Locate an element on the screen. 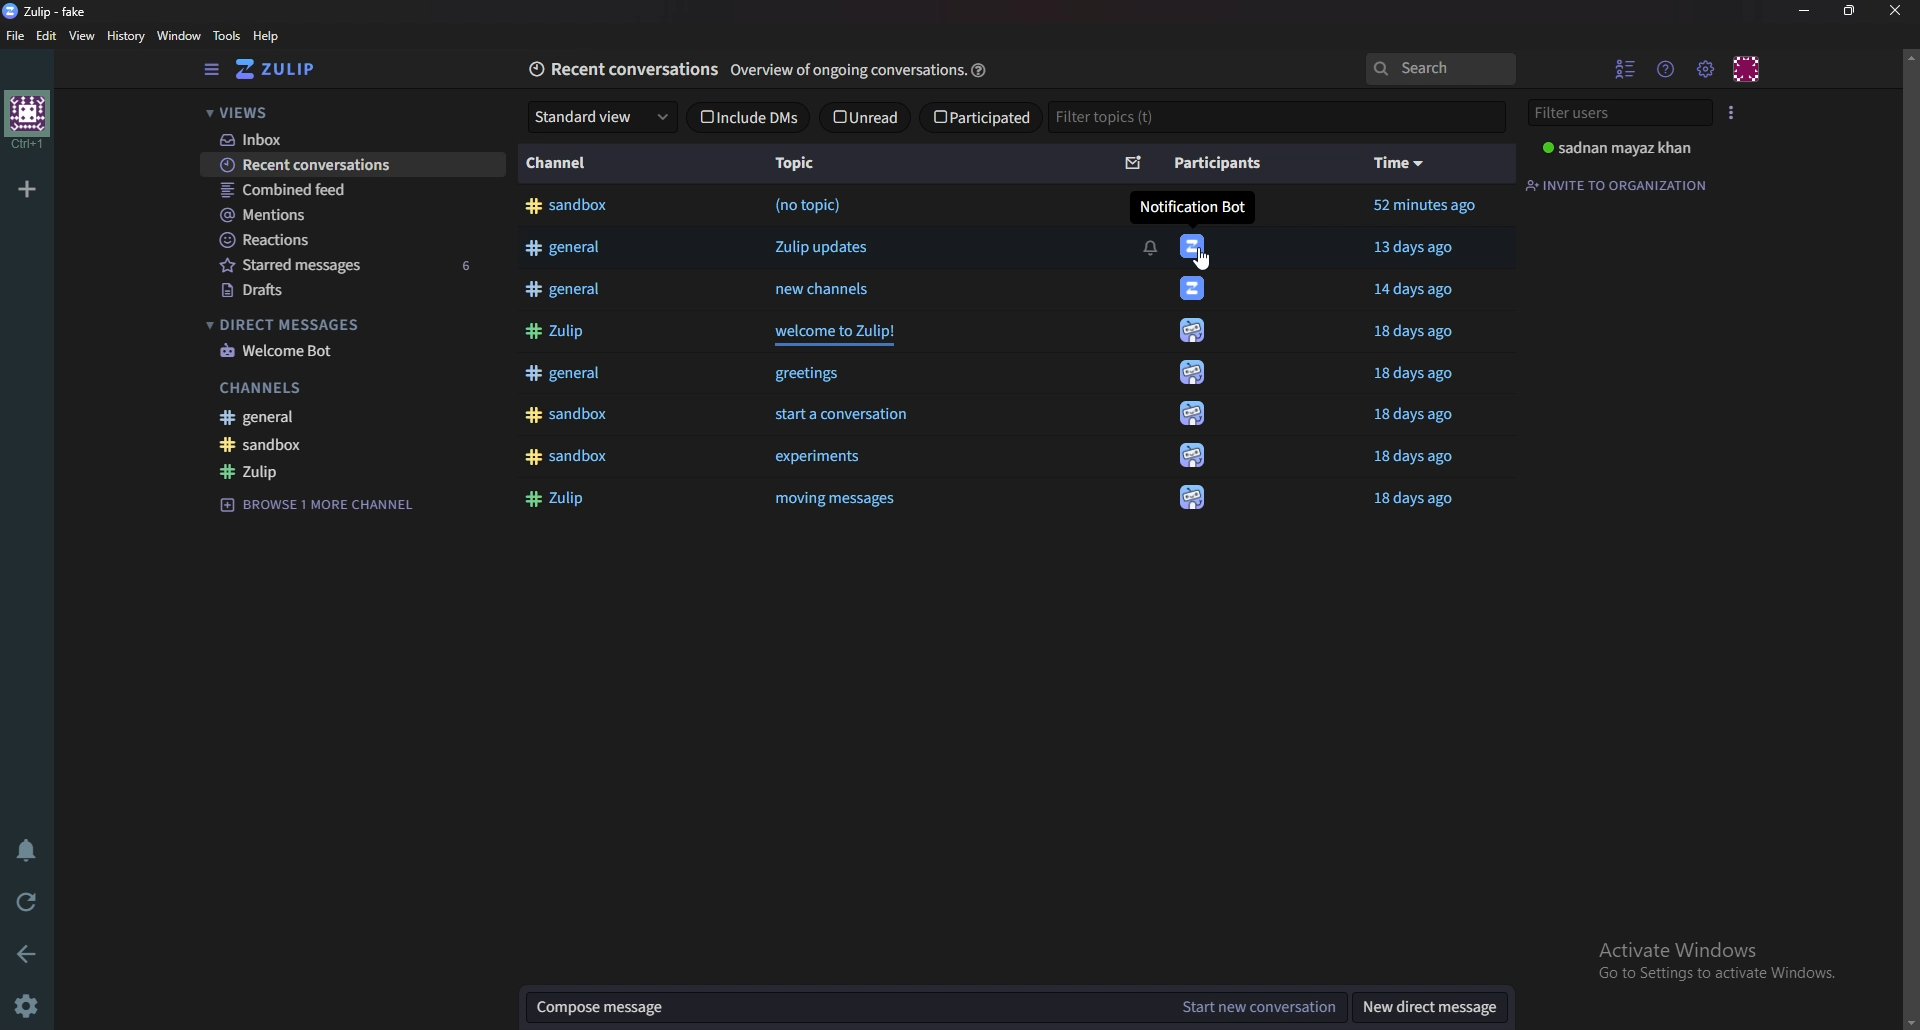  icon is located at coordinates (1193, 454).